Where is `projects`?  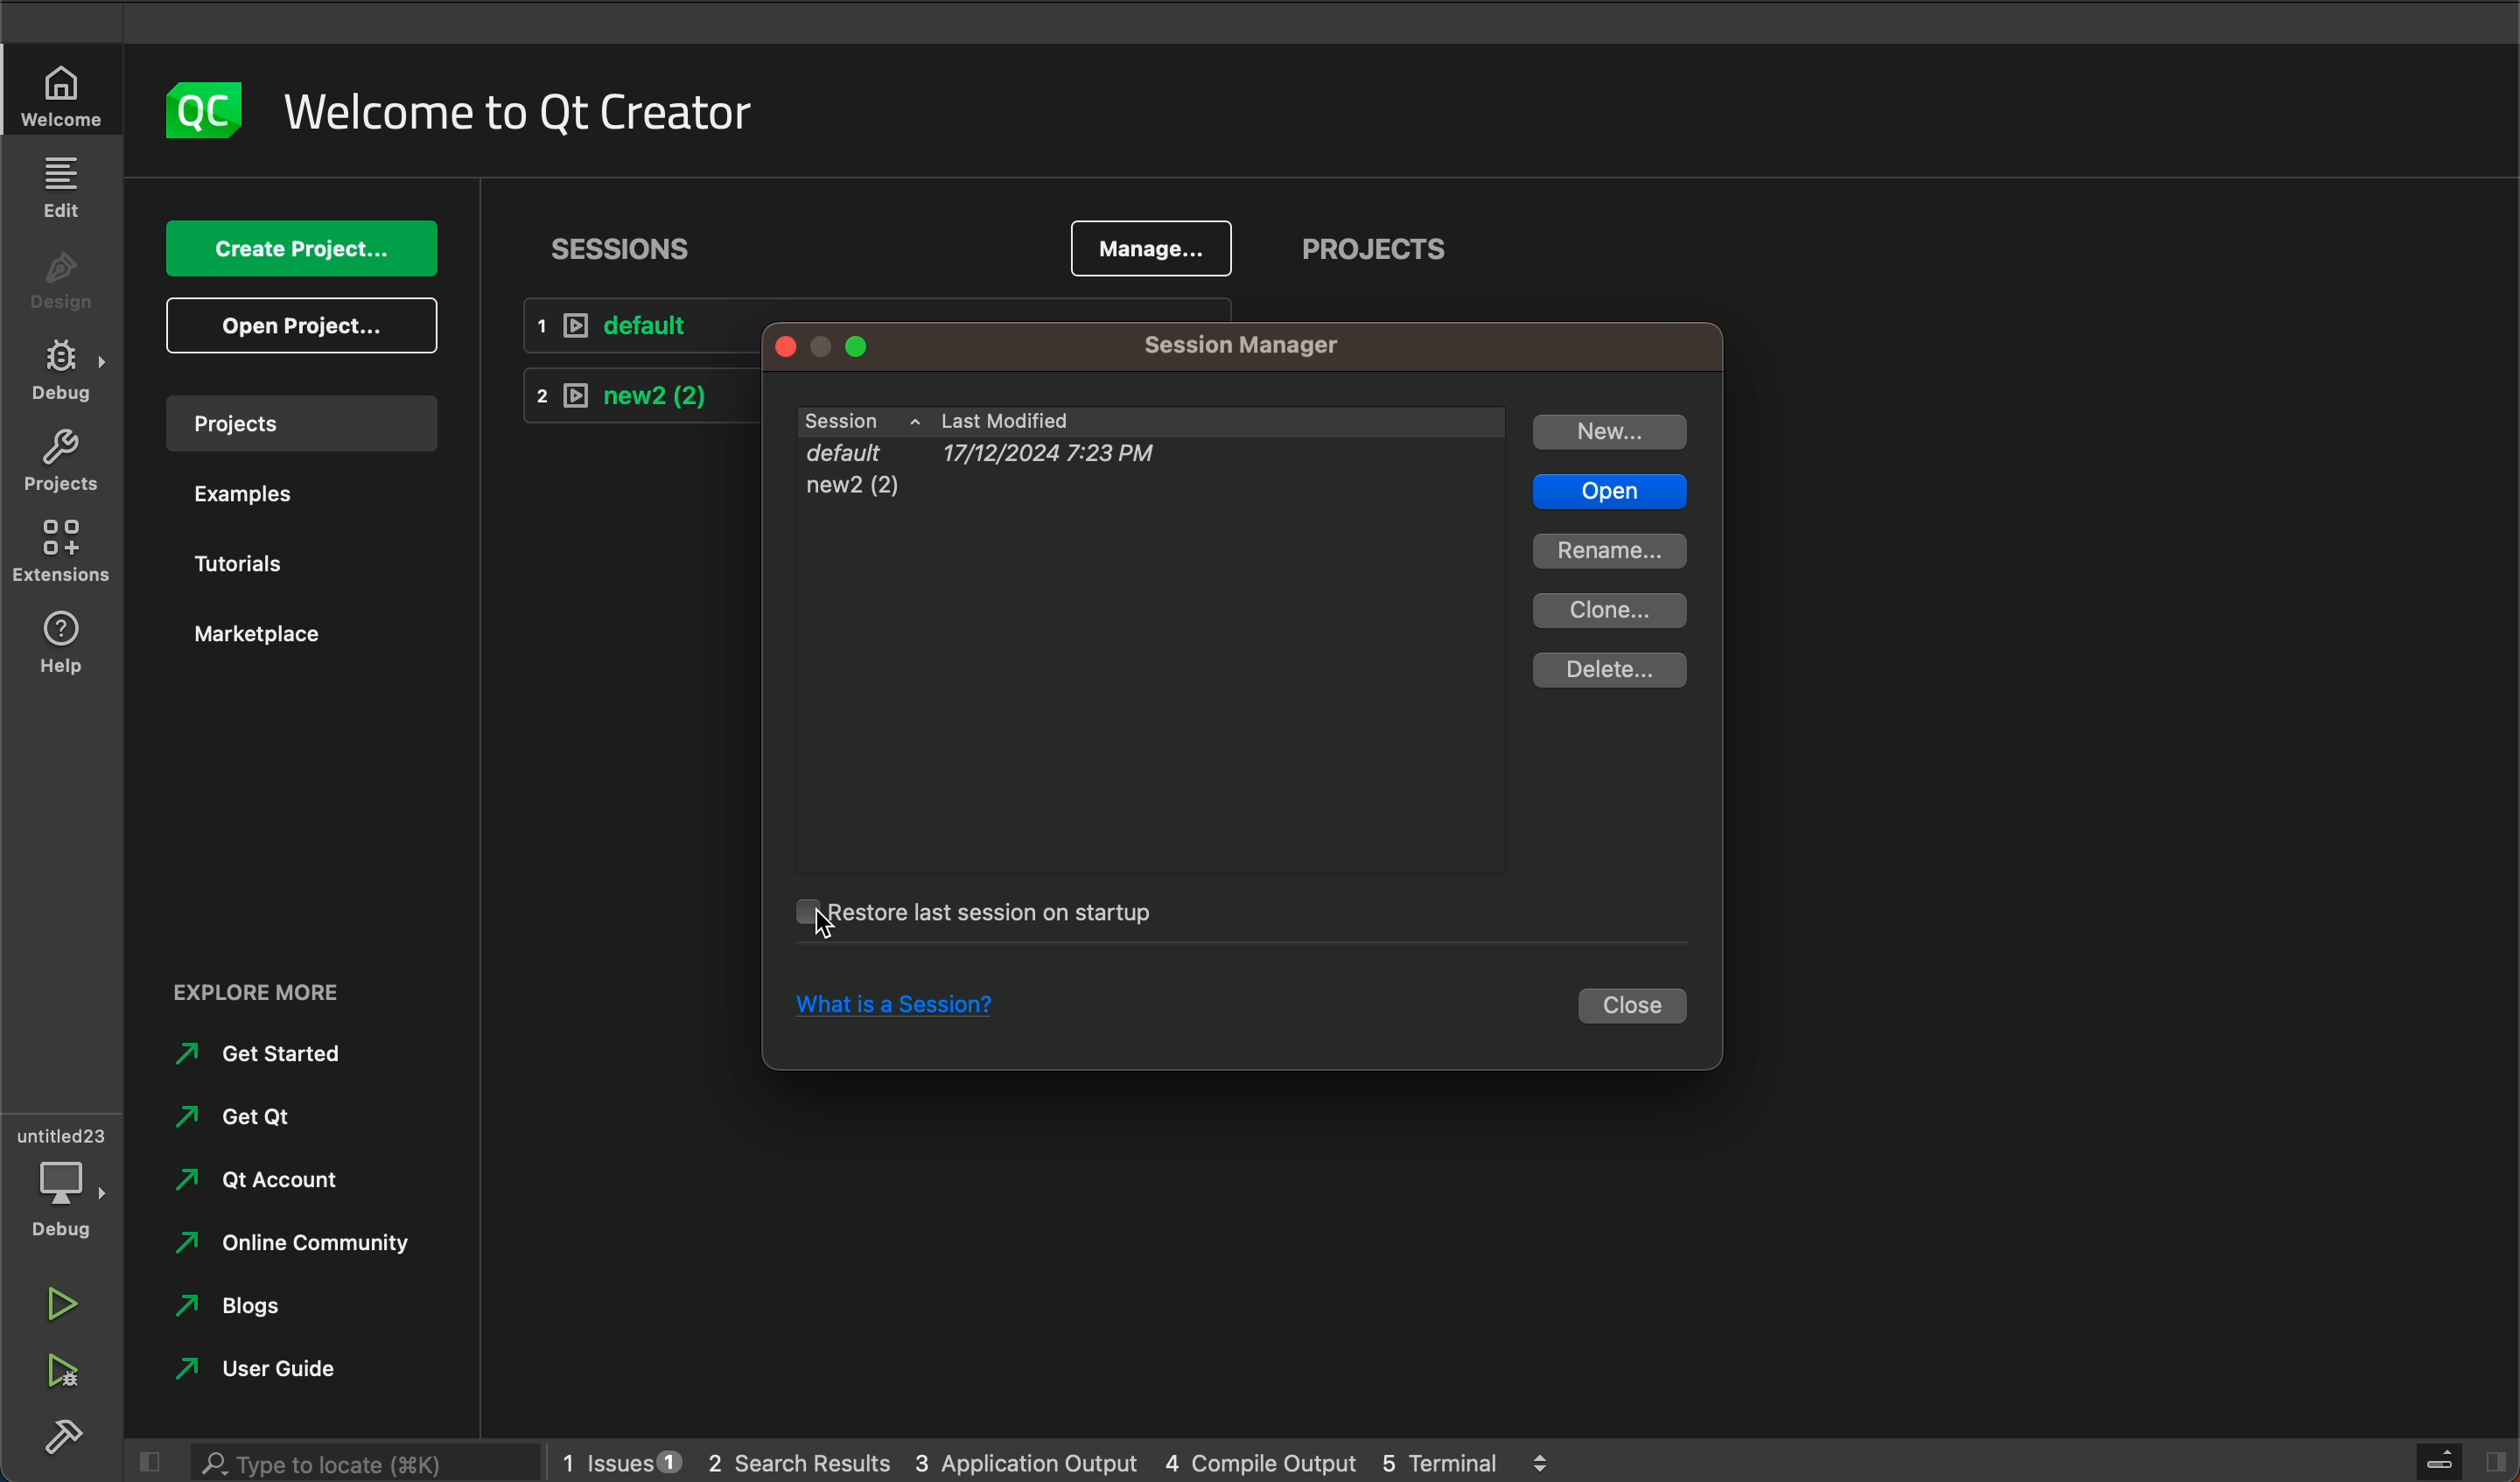 projects is located at coordinates (303, 428).